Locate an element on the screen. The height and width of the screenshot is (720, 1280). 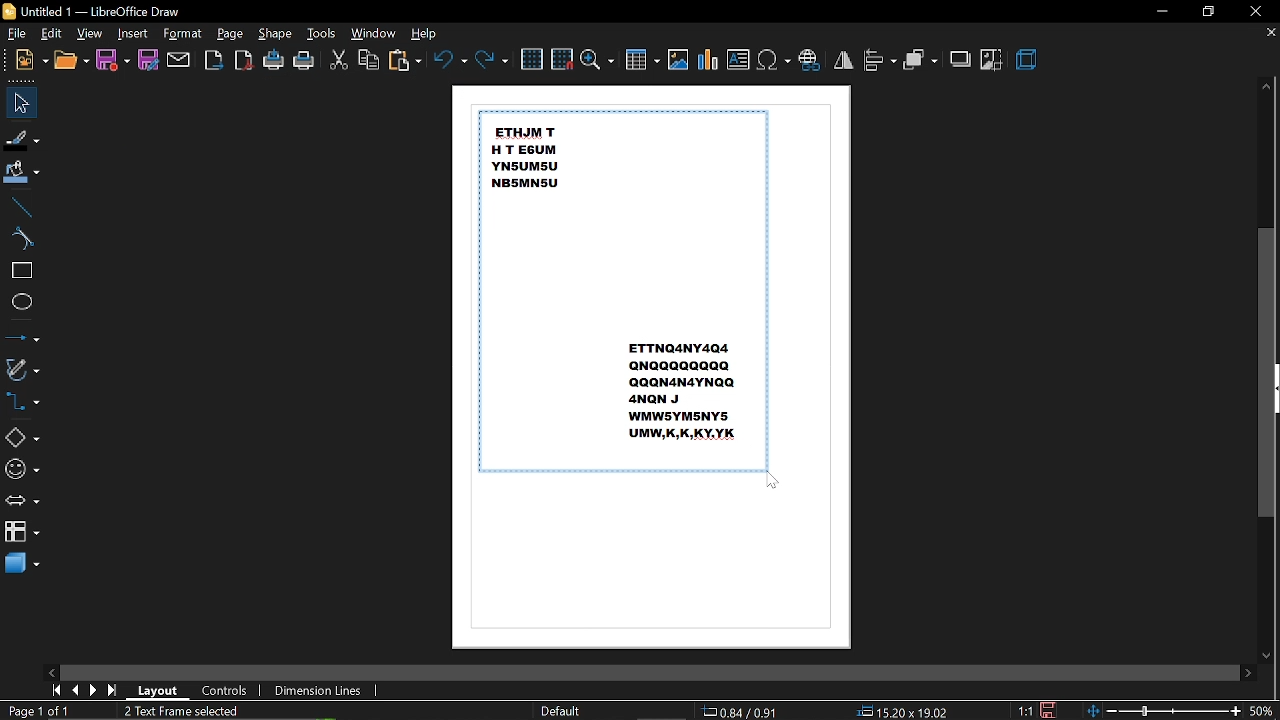
undo is located at coordinates (448, 59).